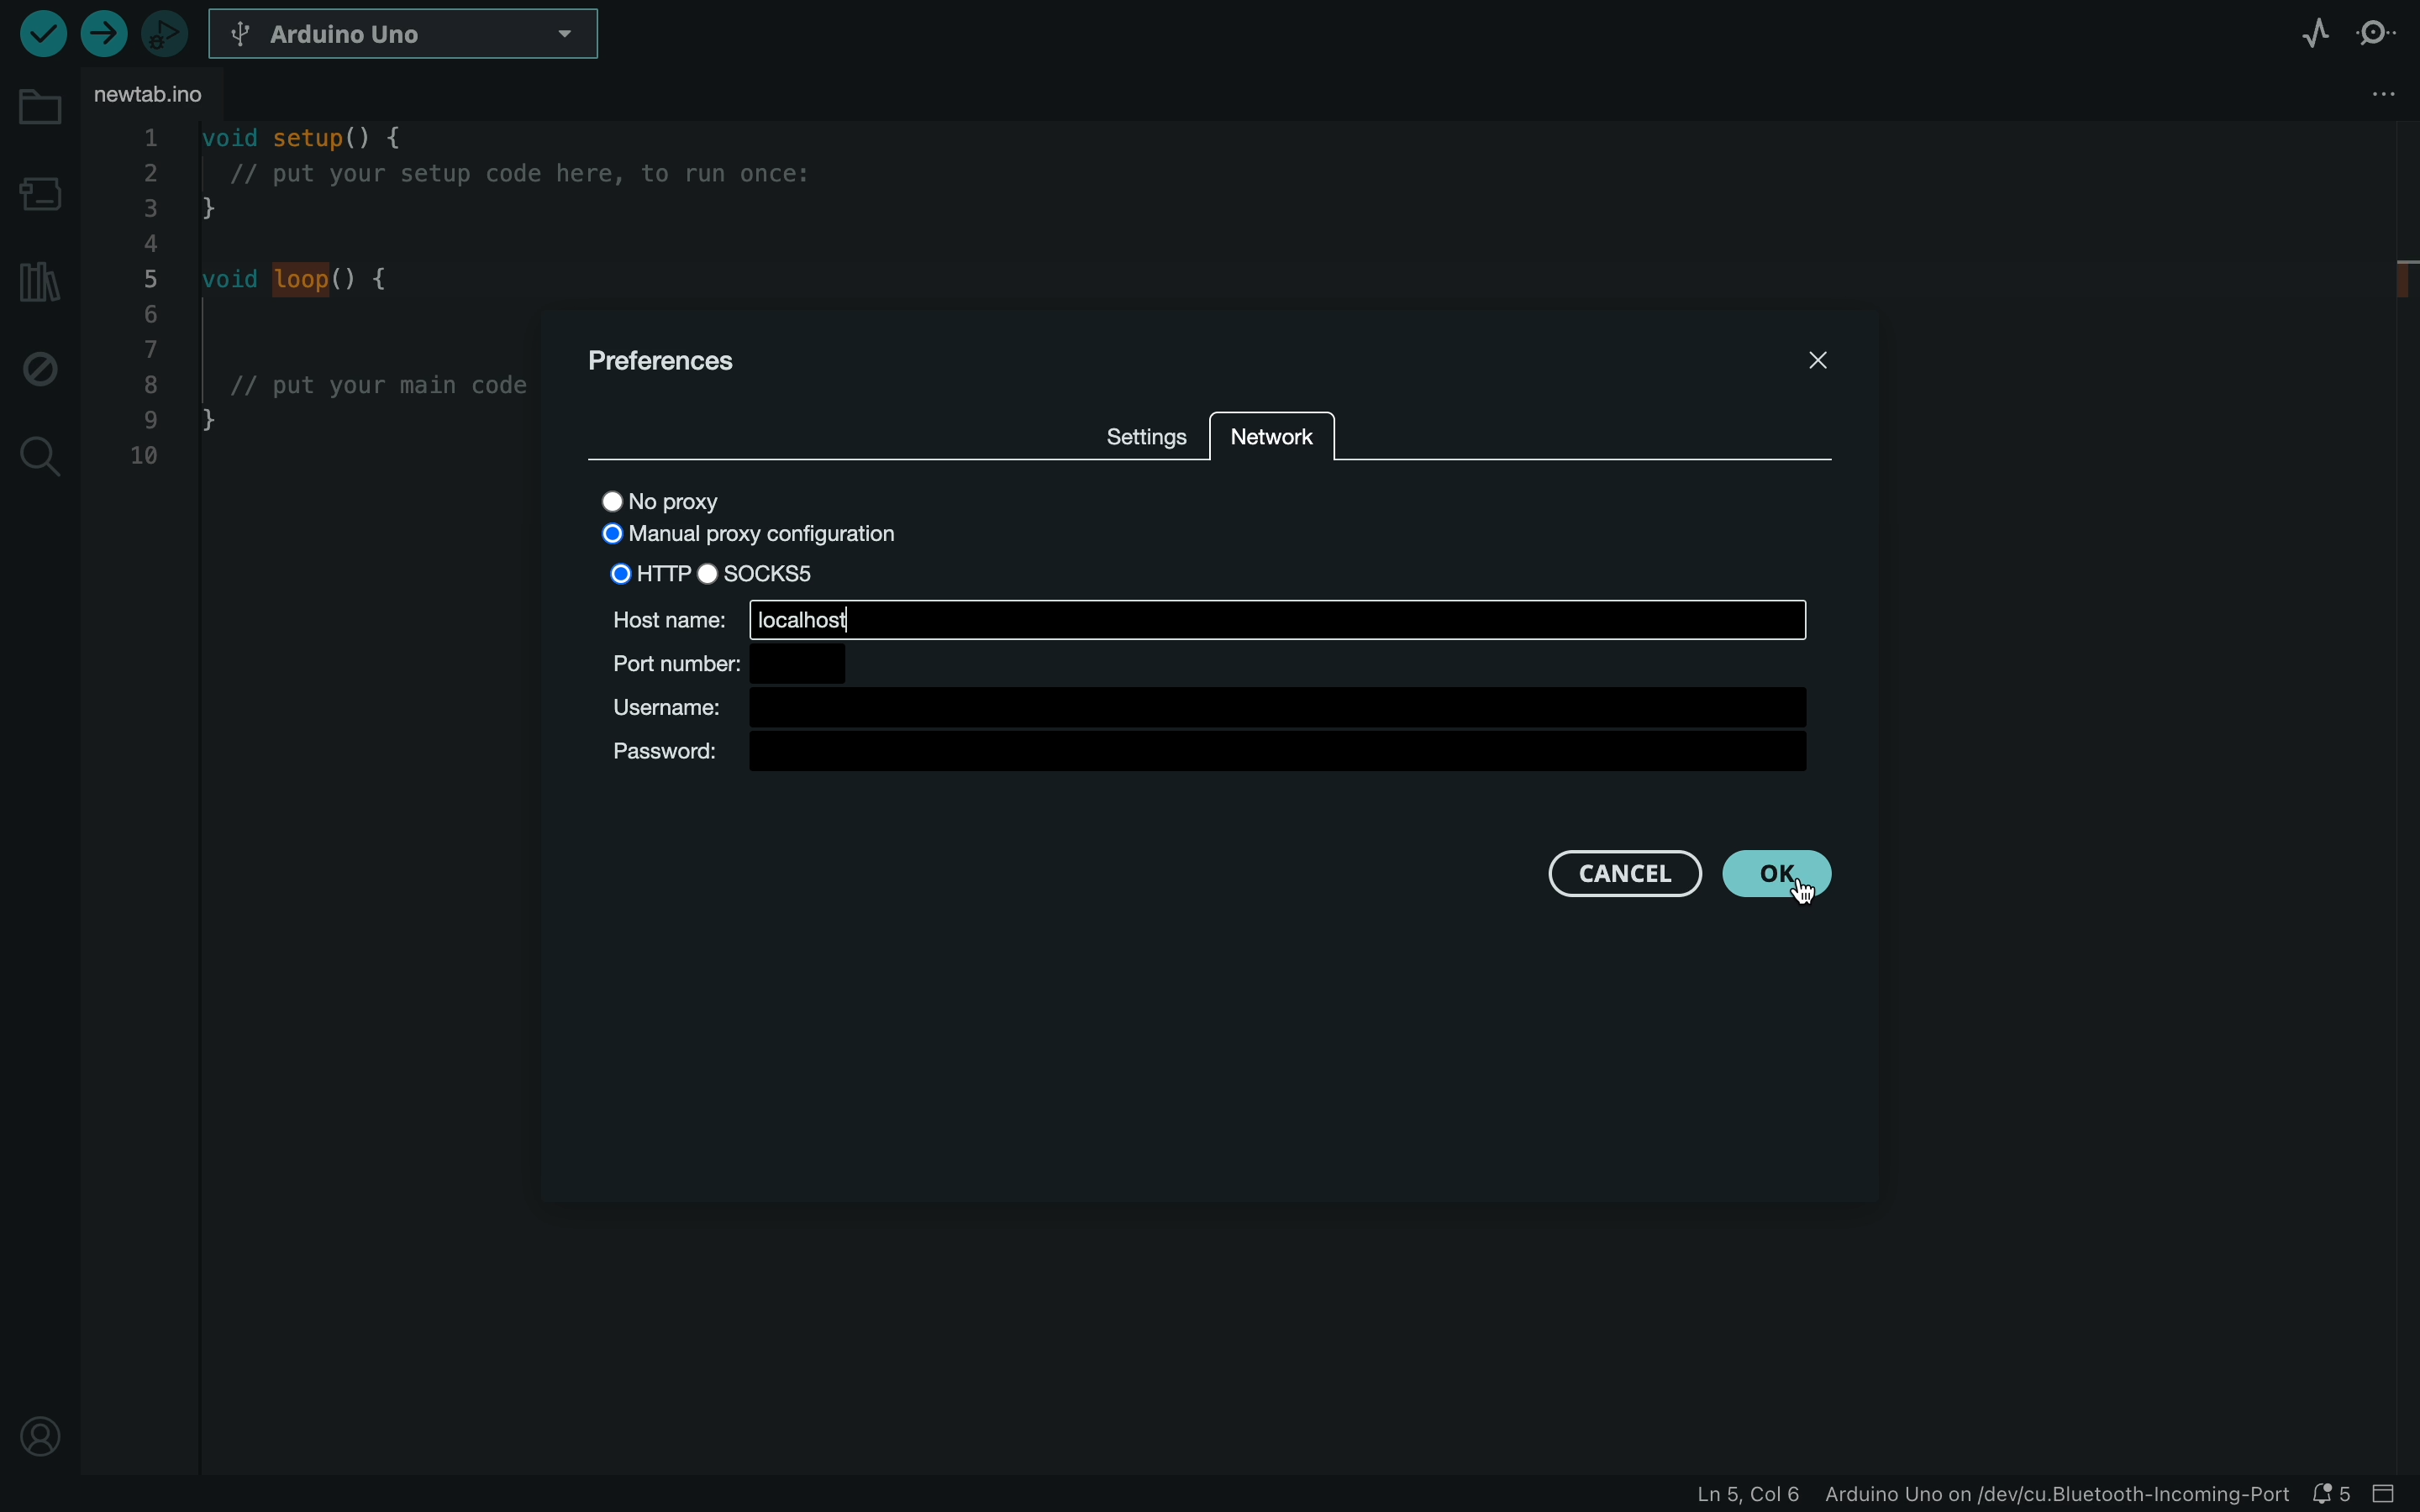 The height and width of the screenshot is (1512, 2420). Describe the element at coordinates (761, 662) in the screenshot. I see `port number` at that location.